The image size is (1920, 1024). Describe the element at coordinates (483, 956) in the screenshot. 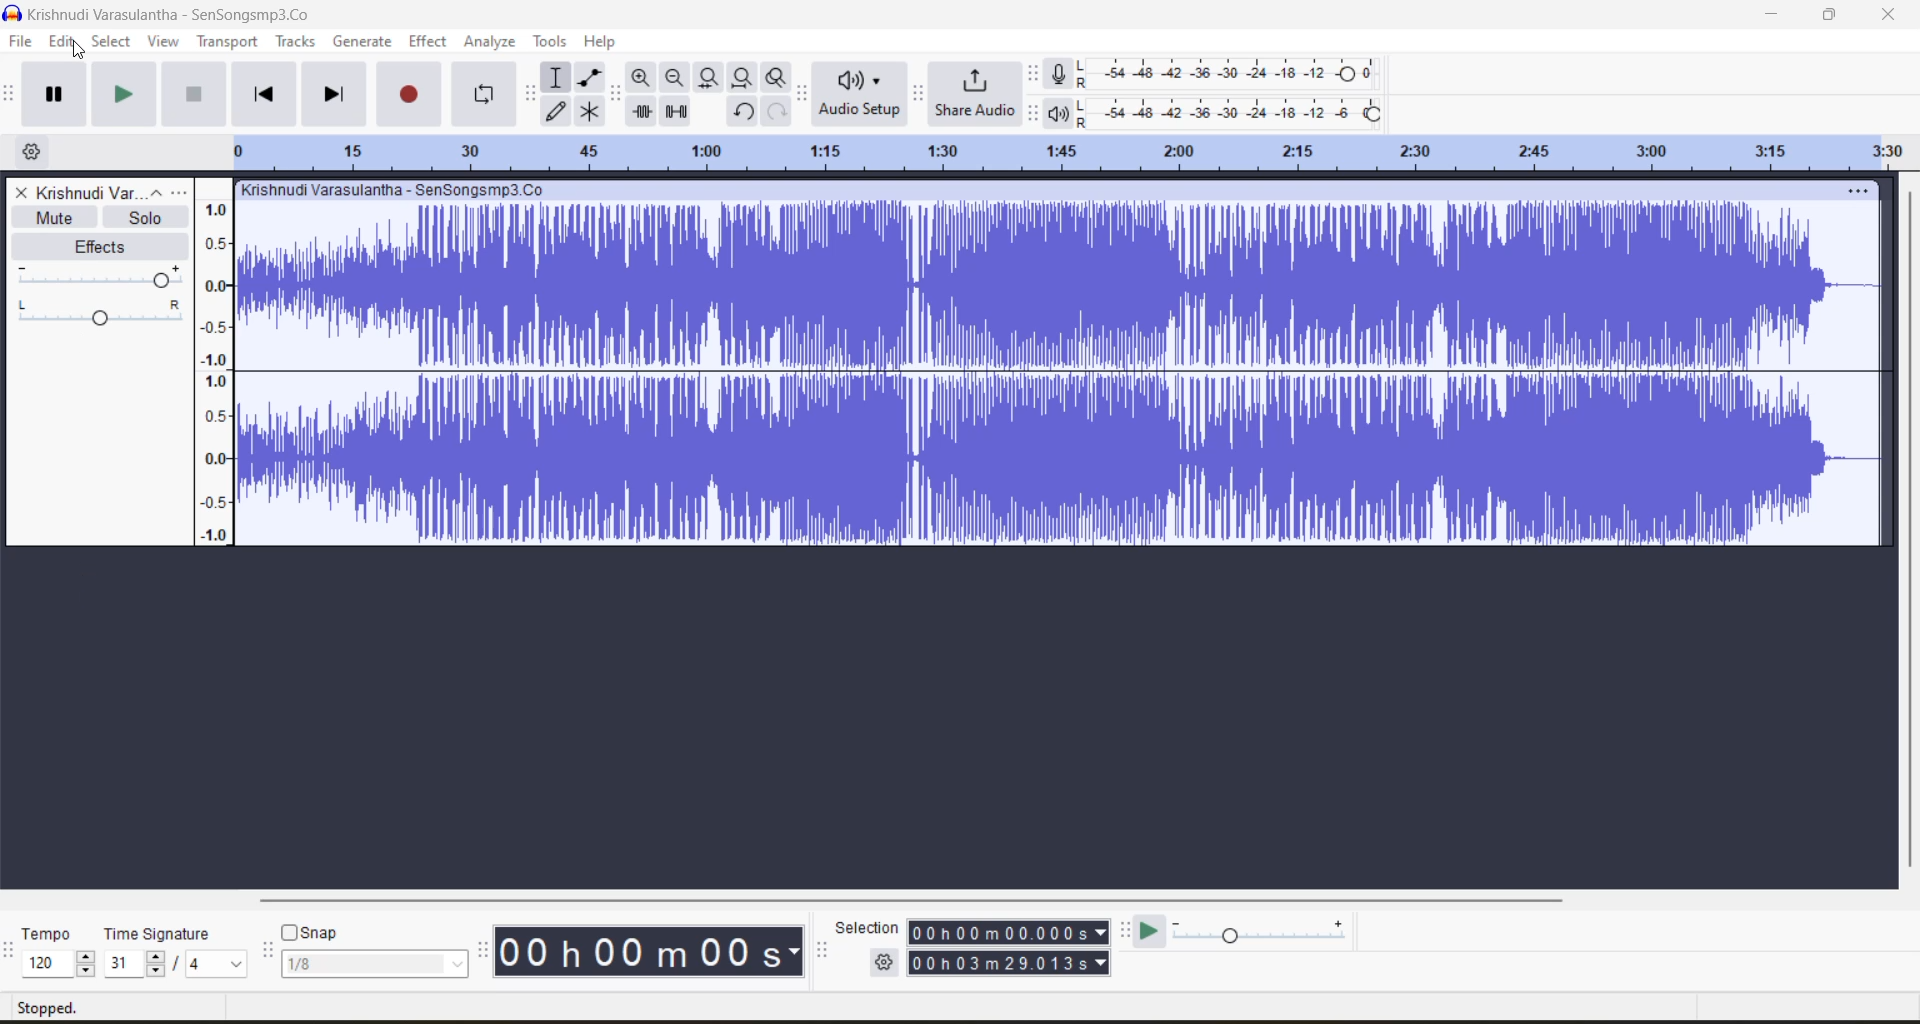

I see `time toolbar` at that location.